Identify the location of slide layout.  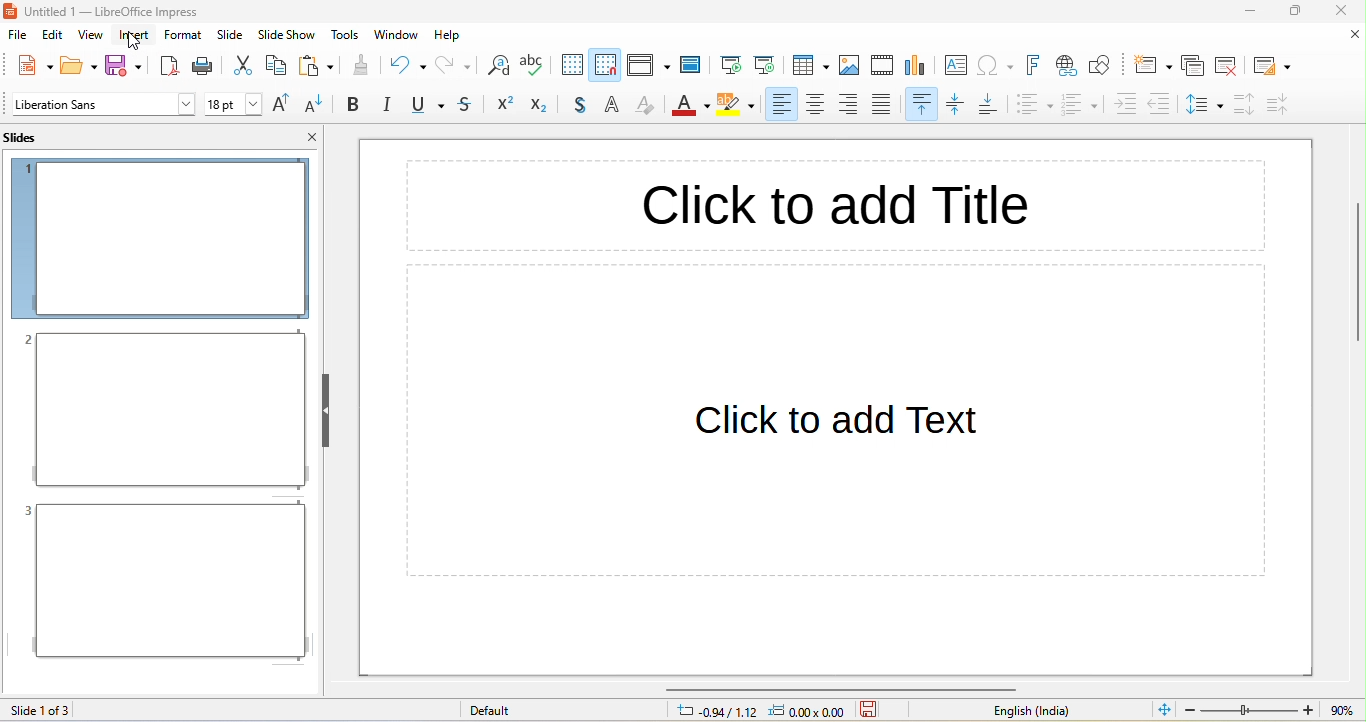
(1273, 64).